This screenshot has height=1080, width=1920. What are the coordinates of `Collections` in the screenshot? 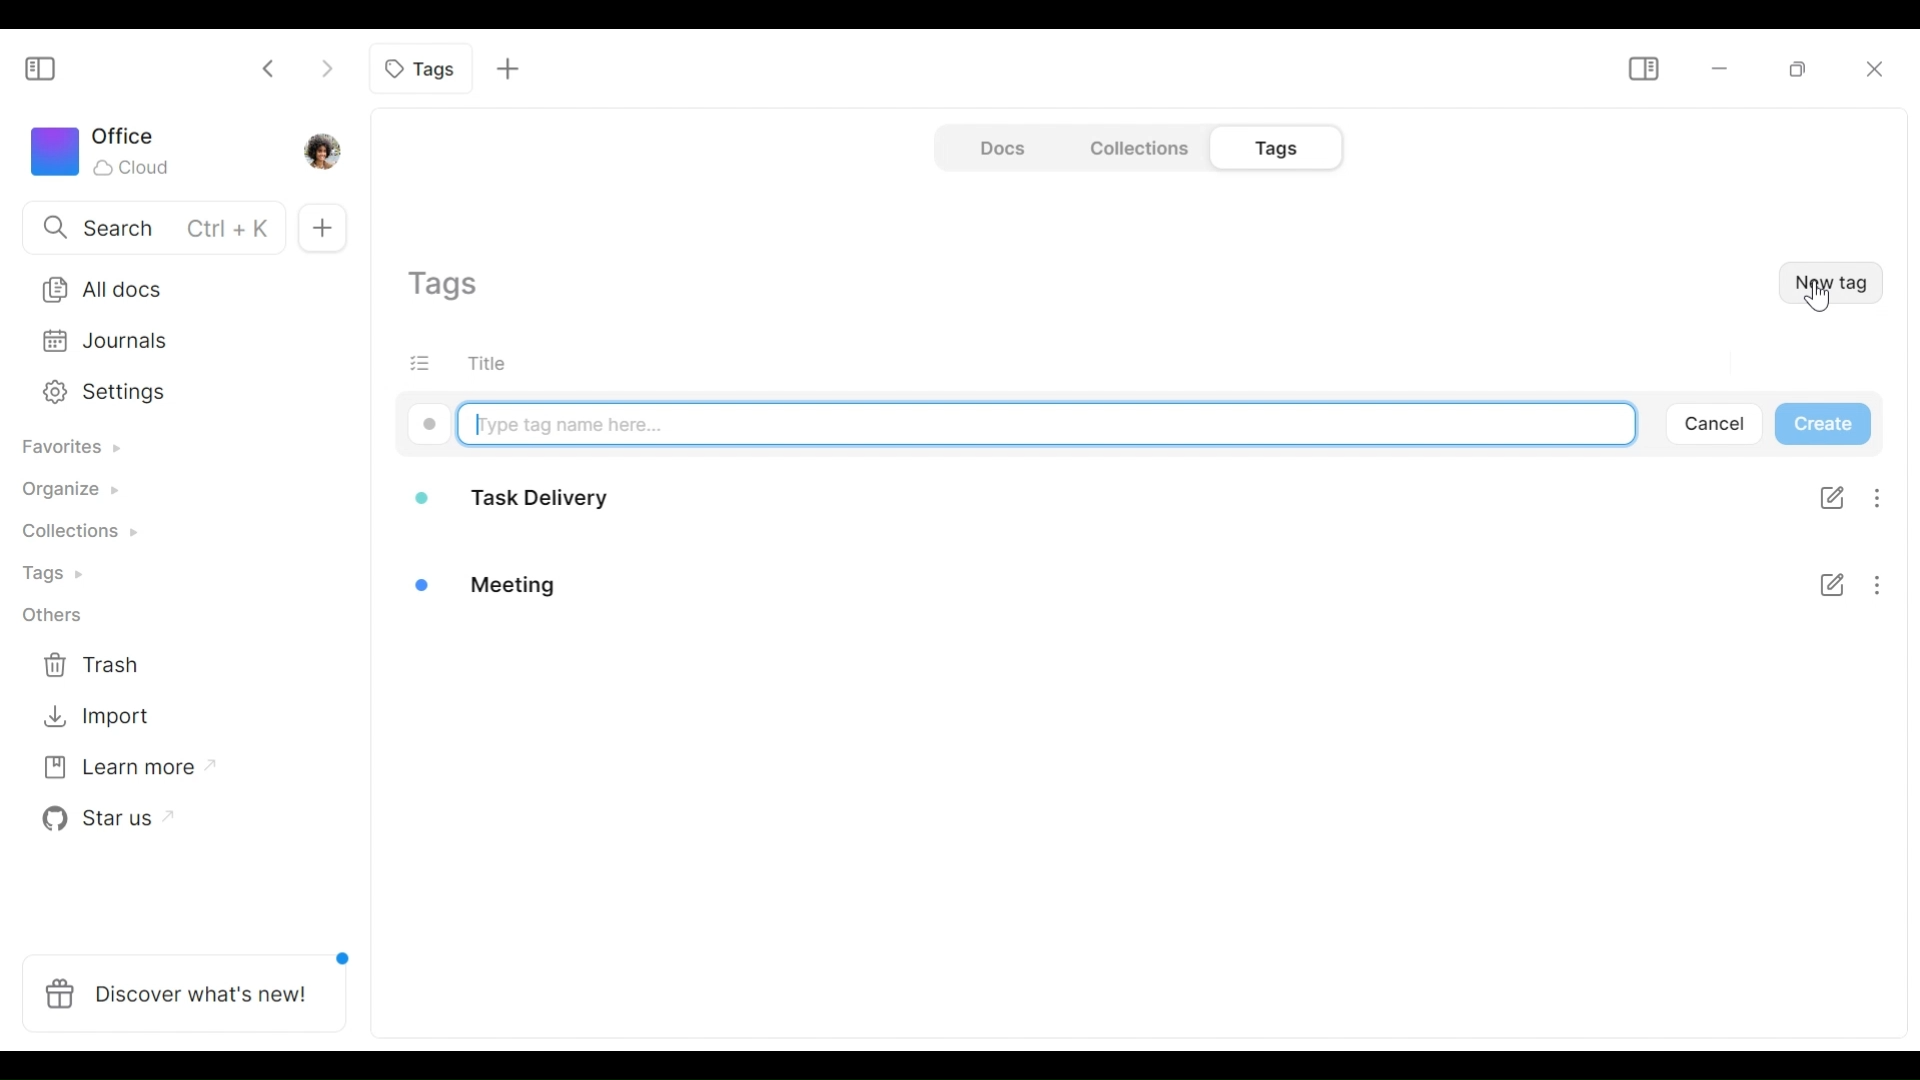 It's located at (71, 537).